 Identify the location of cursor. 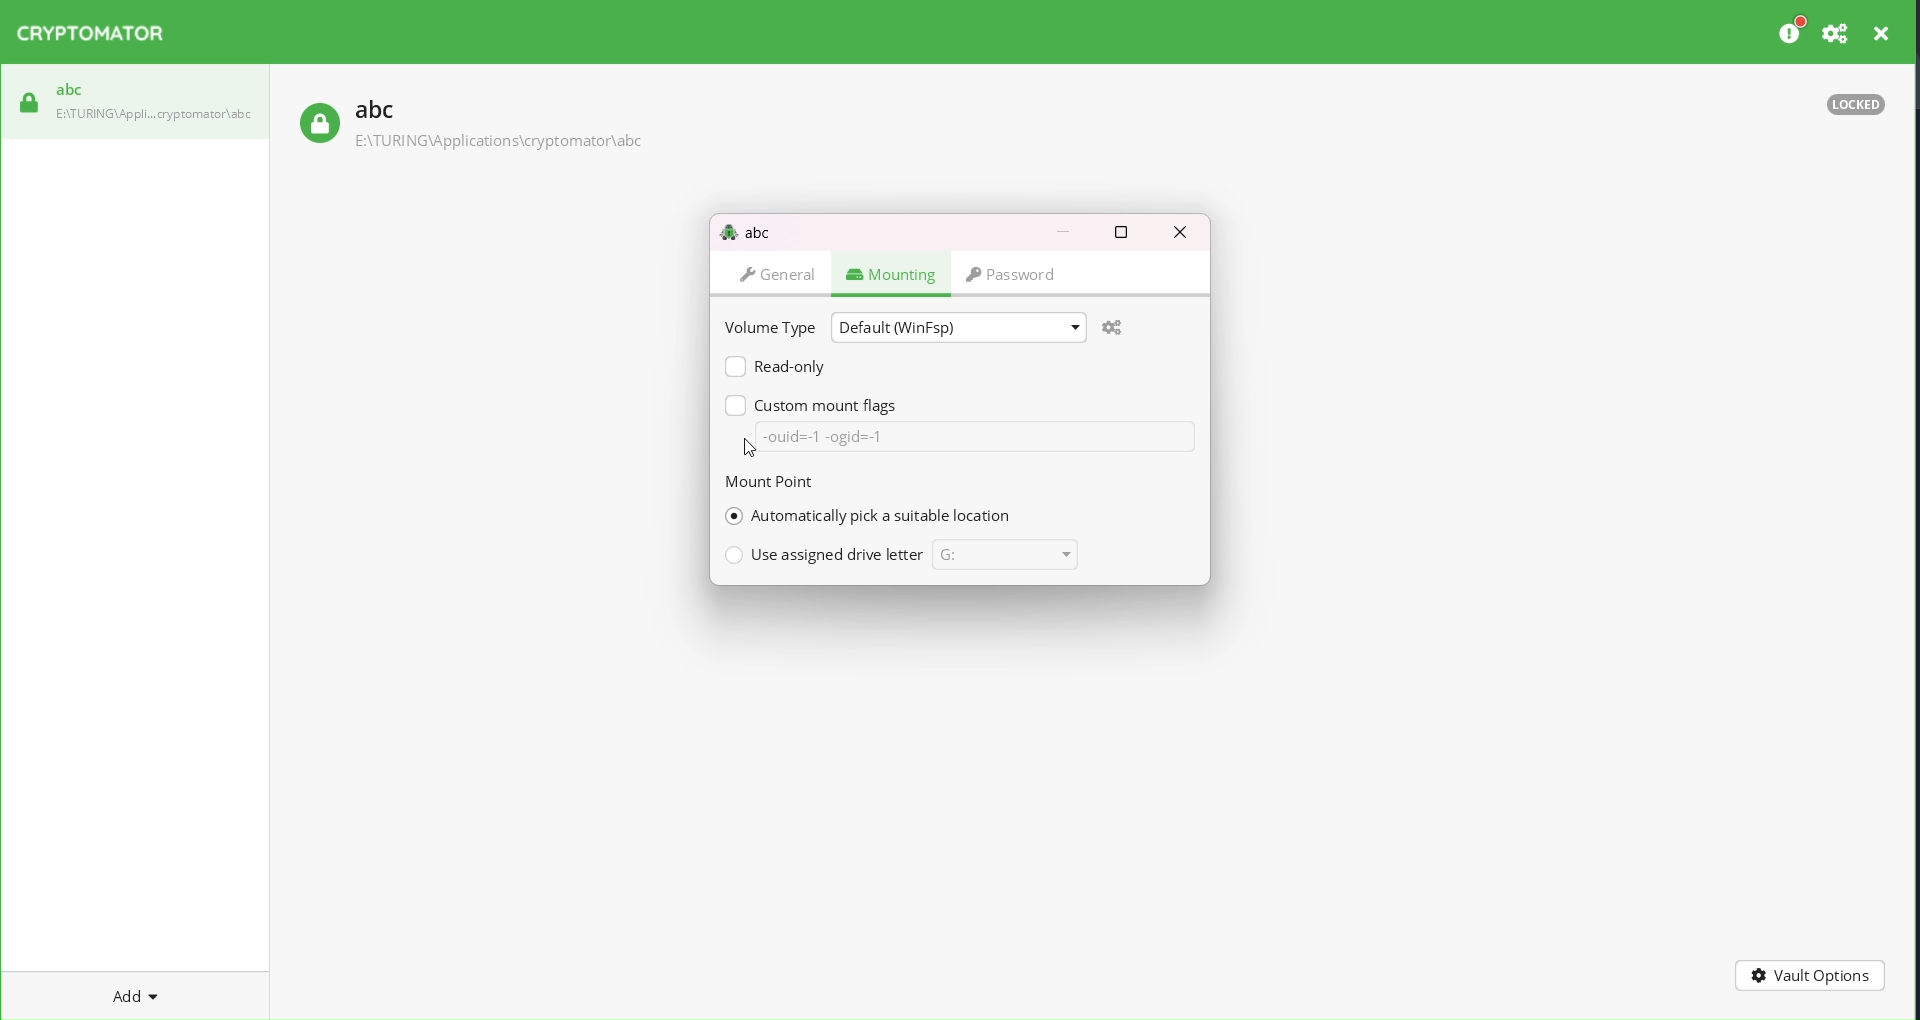
(744, 450).